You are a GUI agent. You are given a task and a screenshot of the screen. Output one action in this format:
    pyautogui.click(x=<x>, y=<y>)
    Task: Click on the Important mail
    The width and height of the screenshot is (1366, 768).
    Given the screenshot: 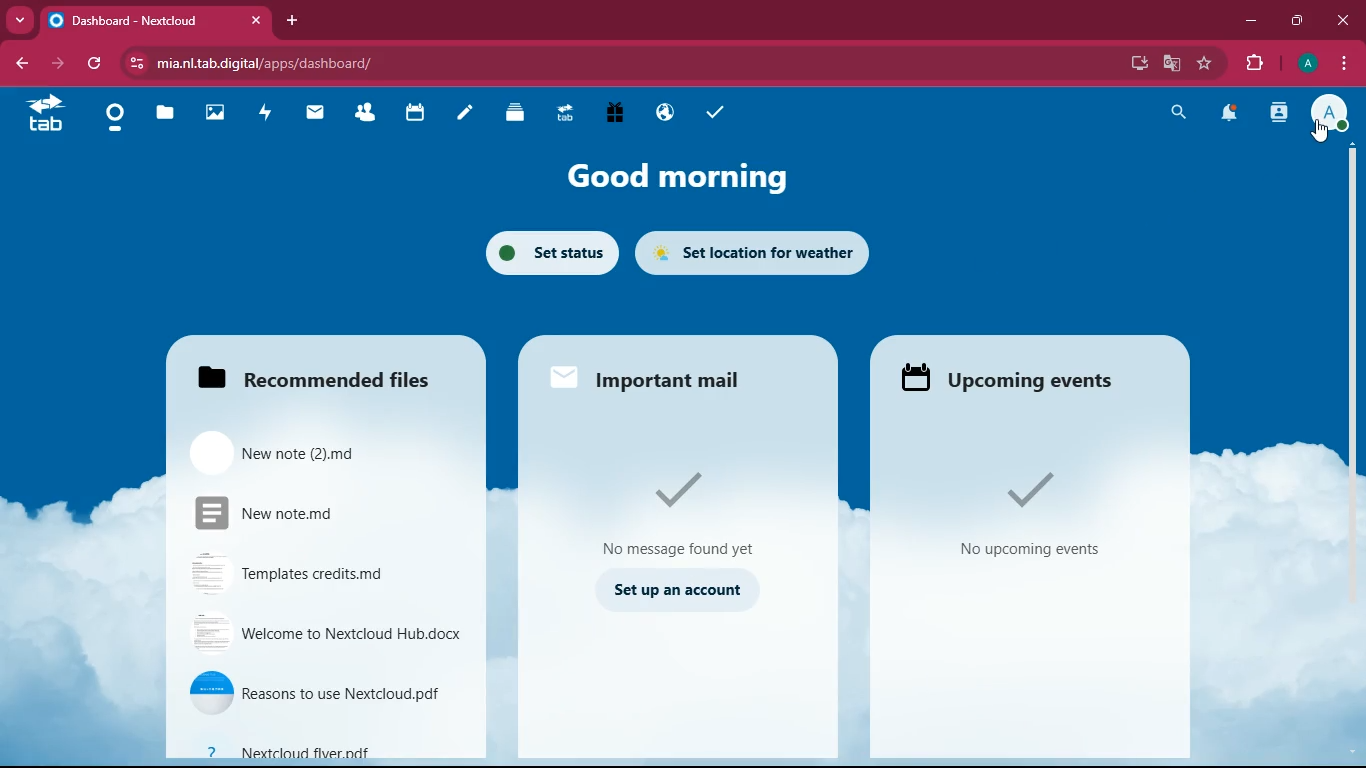 What is the action you would take?
    pyautogui.click(x=658, y=379)
    